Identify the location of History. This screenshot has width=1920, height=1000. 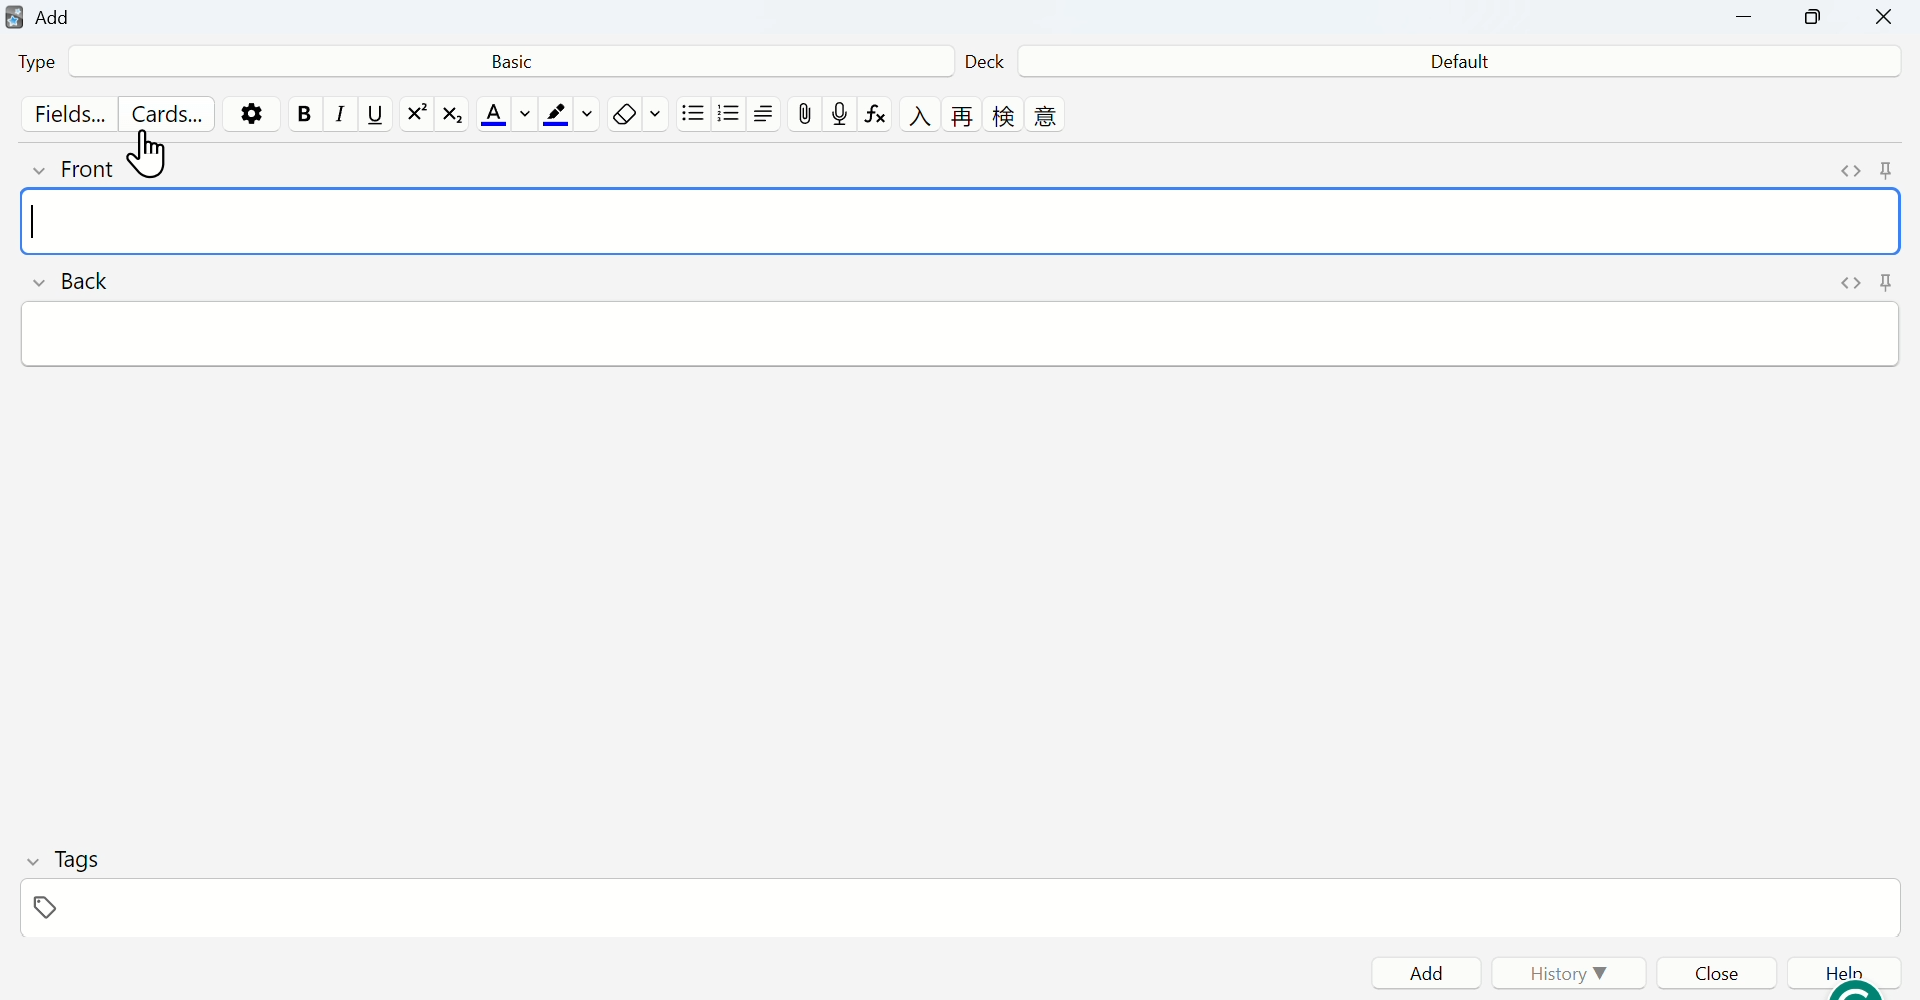
(1567, 973).